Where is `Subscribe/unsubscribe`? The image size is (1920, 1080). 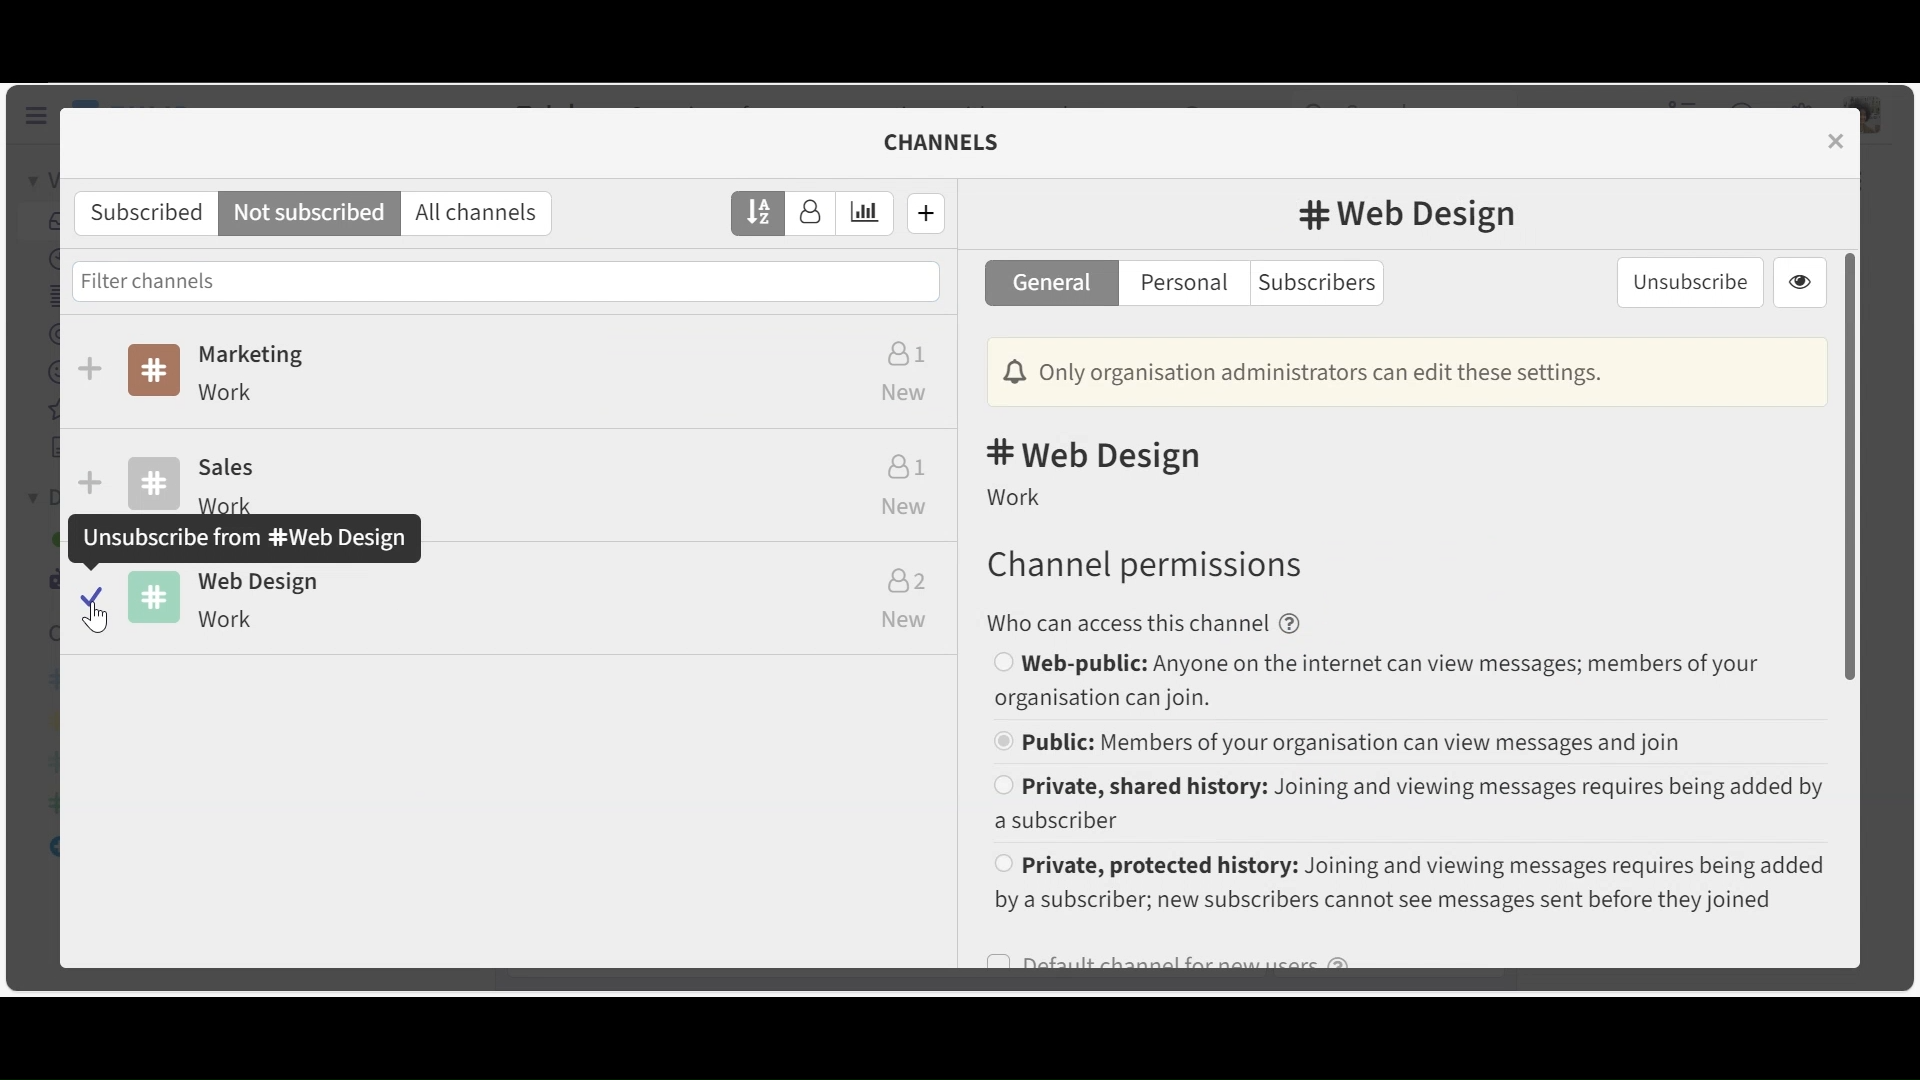 Subscribe/unsubscribe is located at coordinates (89, 597).